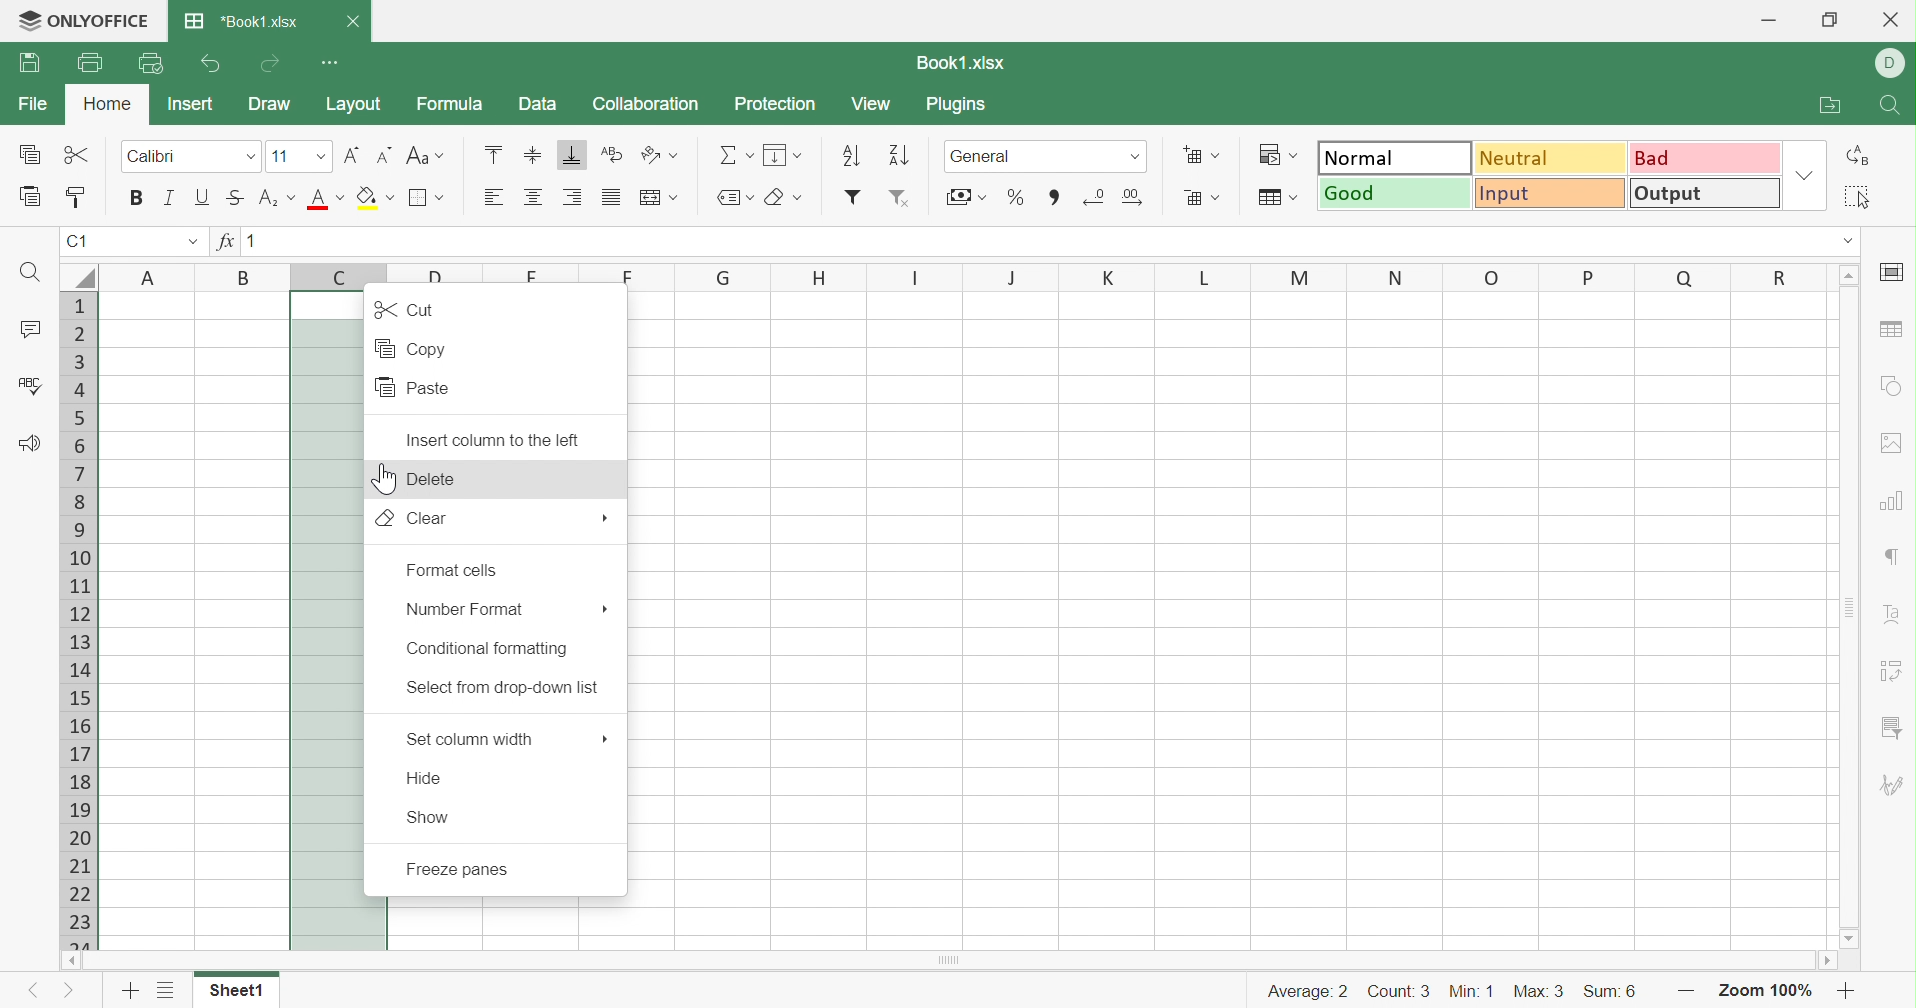  What do you see at coordinates (1890, 670) in the screenshot?
I see `Pivot Table settings` at bounding box center [1890, 670].